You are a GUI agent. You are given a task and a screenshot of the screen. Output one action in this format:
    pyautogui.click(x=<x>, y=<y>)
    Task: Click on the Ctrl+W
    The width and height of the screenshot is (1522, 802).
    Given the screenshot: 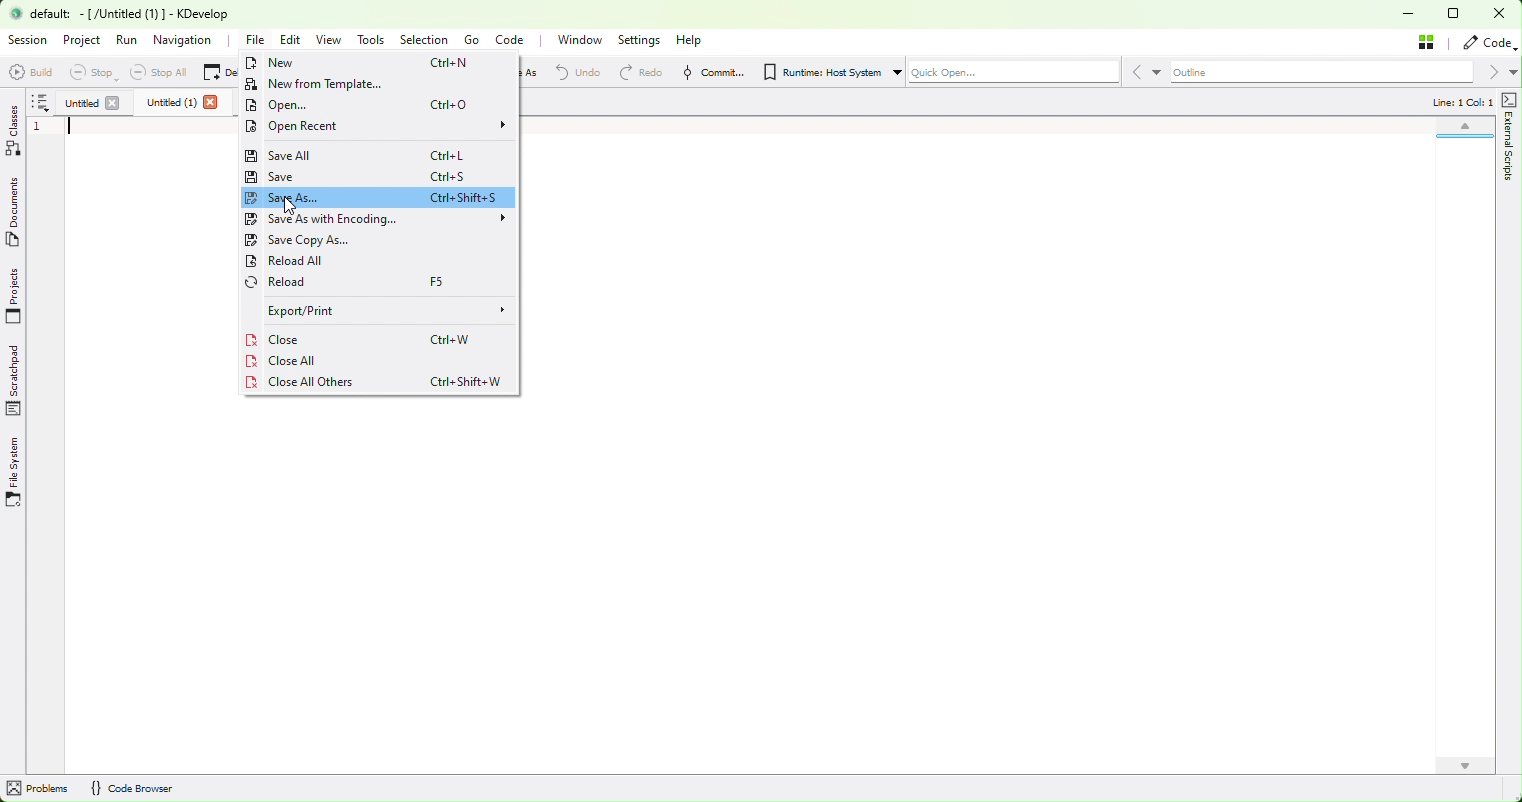 What is the action you would take?
    pyautogui.click(x=451, y=339)
    